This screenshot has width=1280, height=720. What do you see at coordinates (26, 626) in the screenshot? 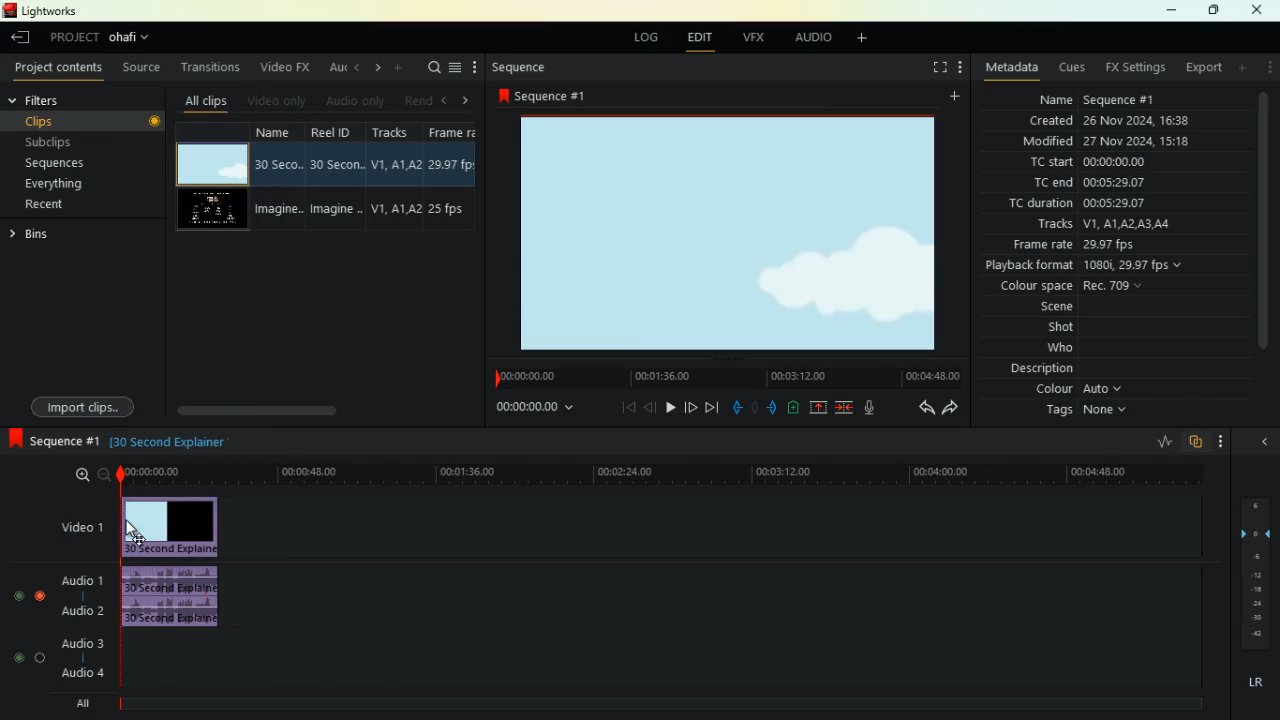
I see `toggle button` at bounding box center [26, 626].